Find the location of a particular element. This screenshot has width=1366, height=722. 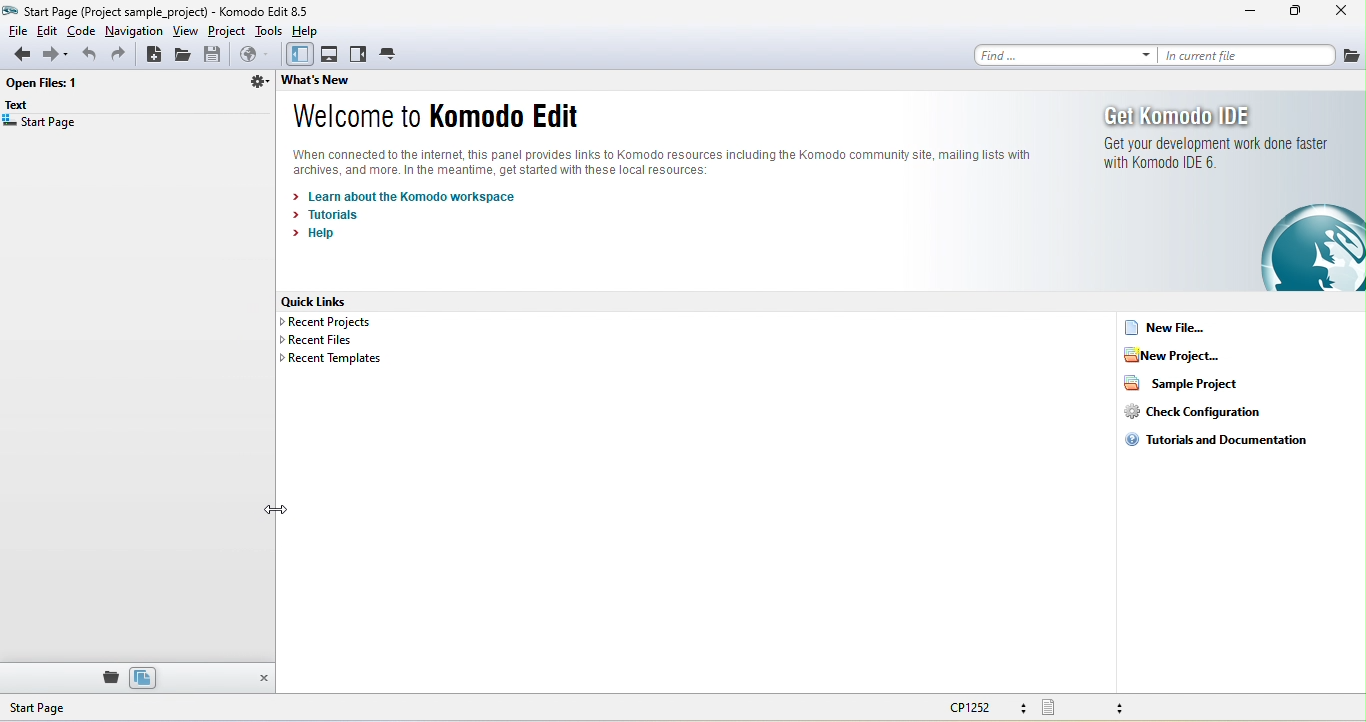

recent projects is located at coordinates (338, 323).